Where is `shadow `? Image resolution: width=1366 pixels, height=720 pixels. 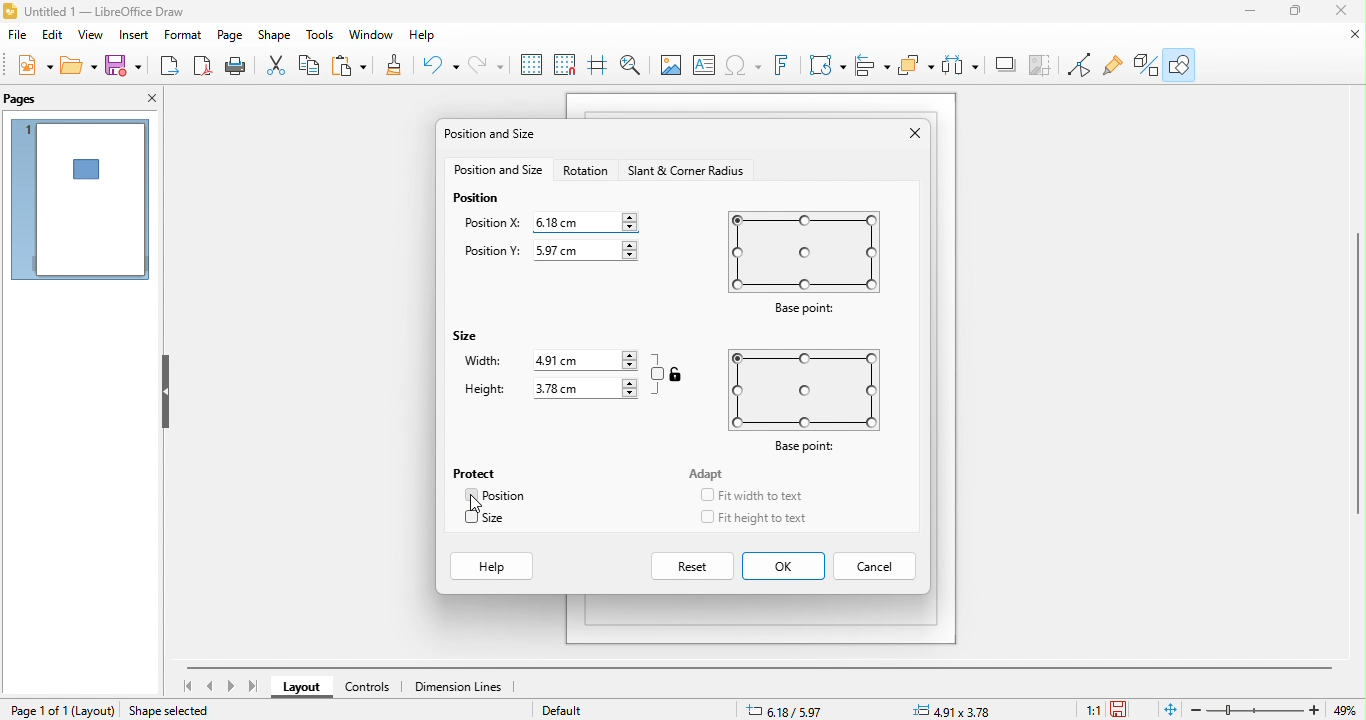
shadow  is located at coordinates (960, 66).